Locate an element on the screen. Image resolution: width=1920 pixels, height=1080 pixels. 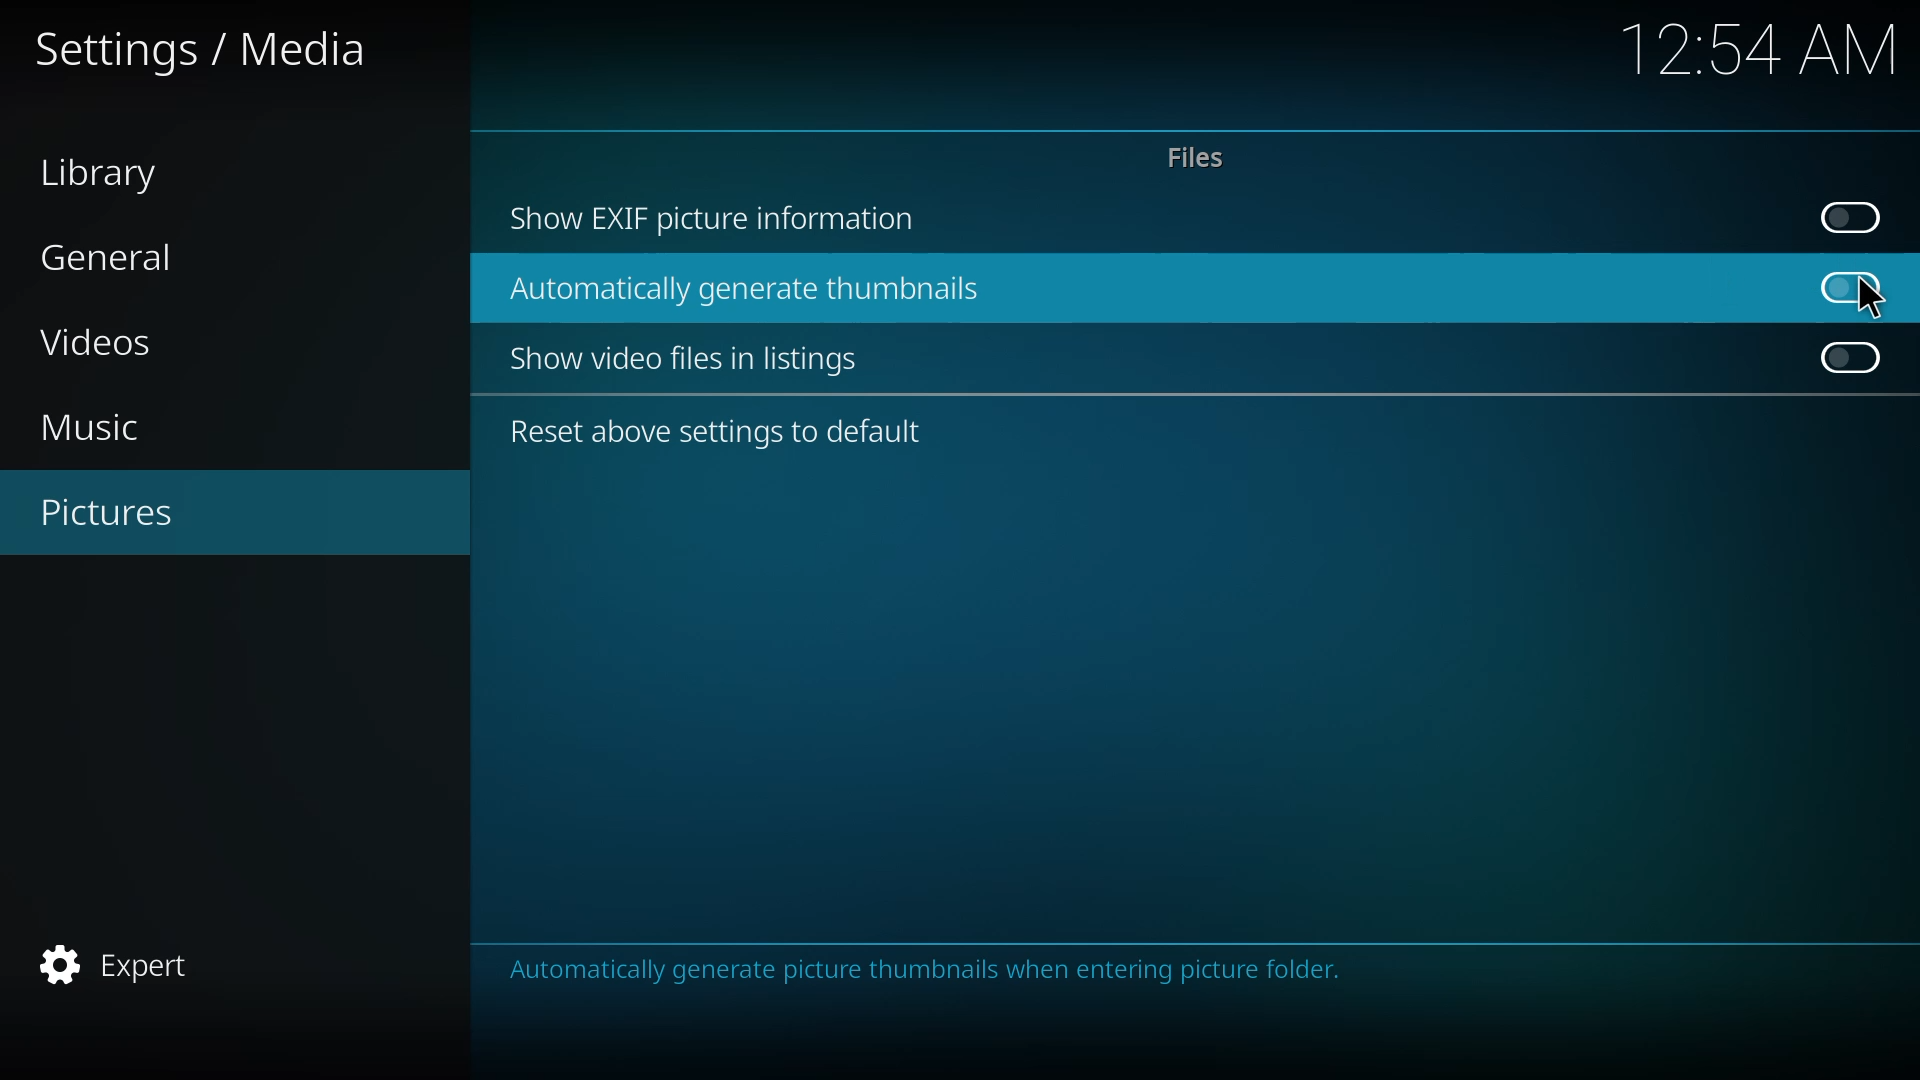
pictures is located at coordinates (126, 512).